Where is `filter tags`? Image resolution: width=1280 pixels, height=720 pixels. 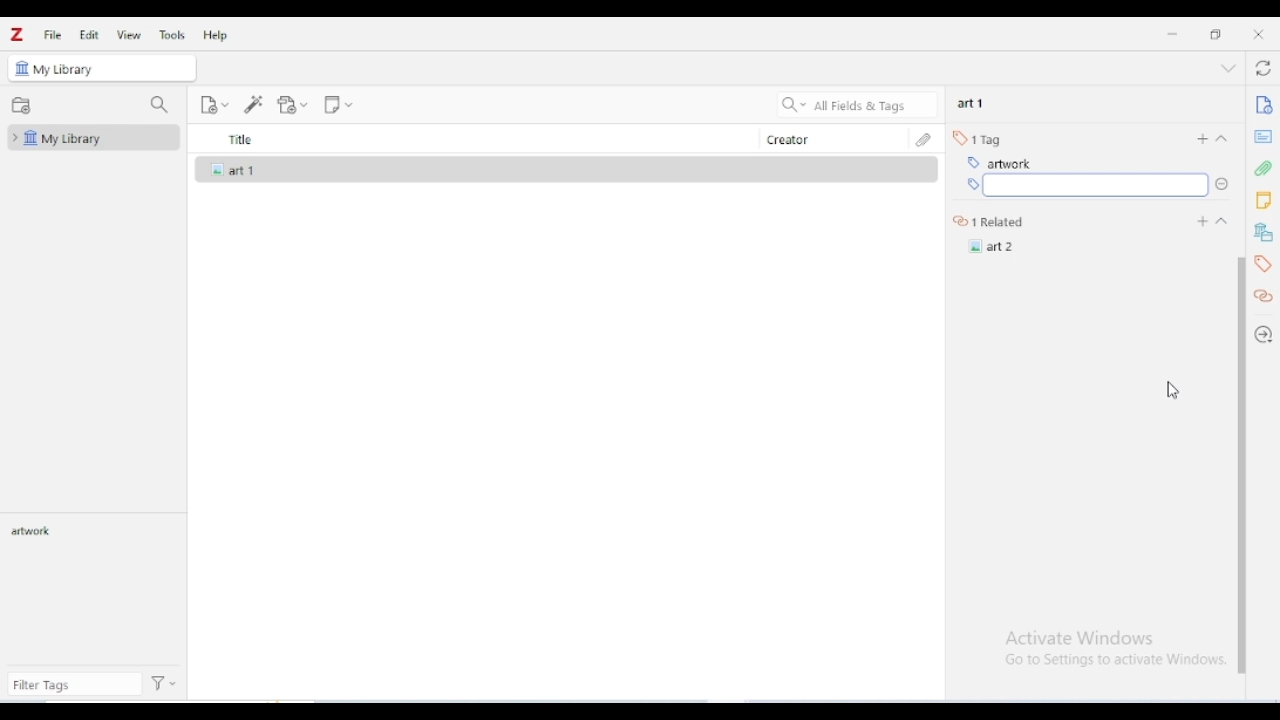 filter tags is located at coordinates (75, 685).